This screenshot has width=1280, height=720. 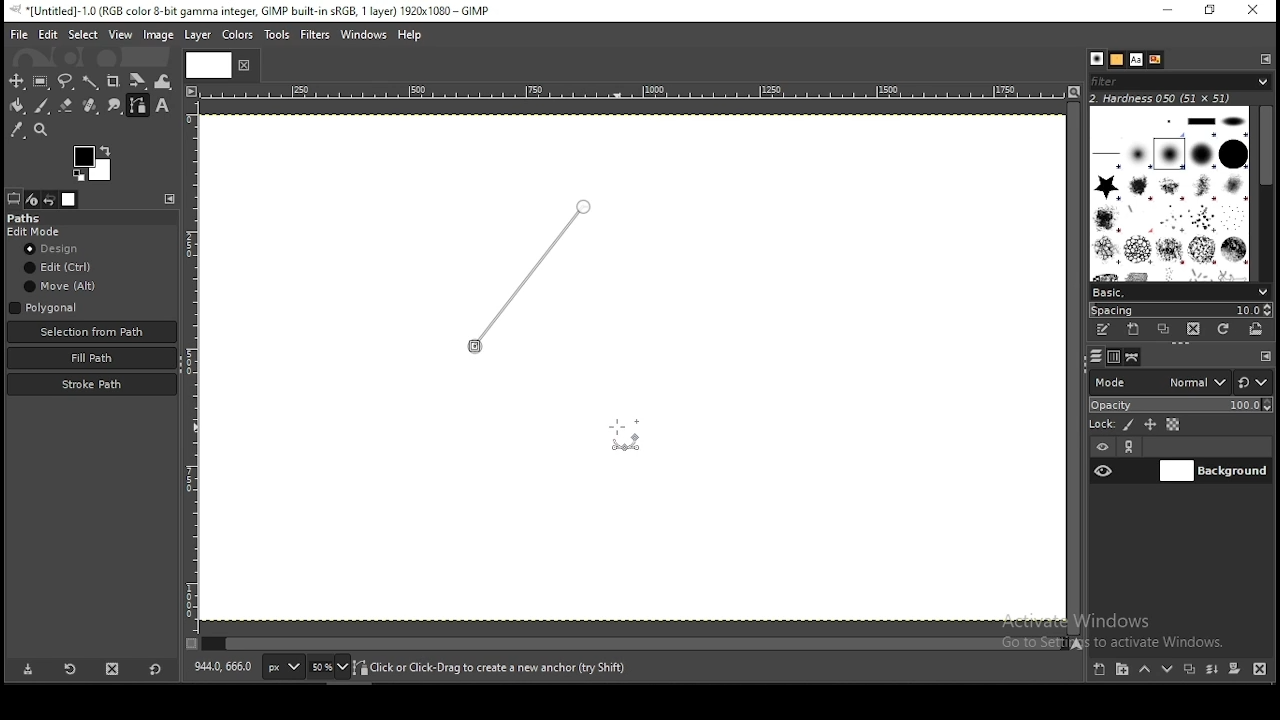 I want to click on delete tool preset, so click(x=113, y=672).